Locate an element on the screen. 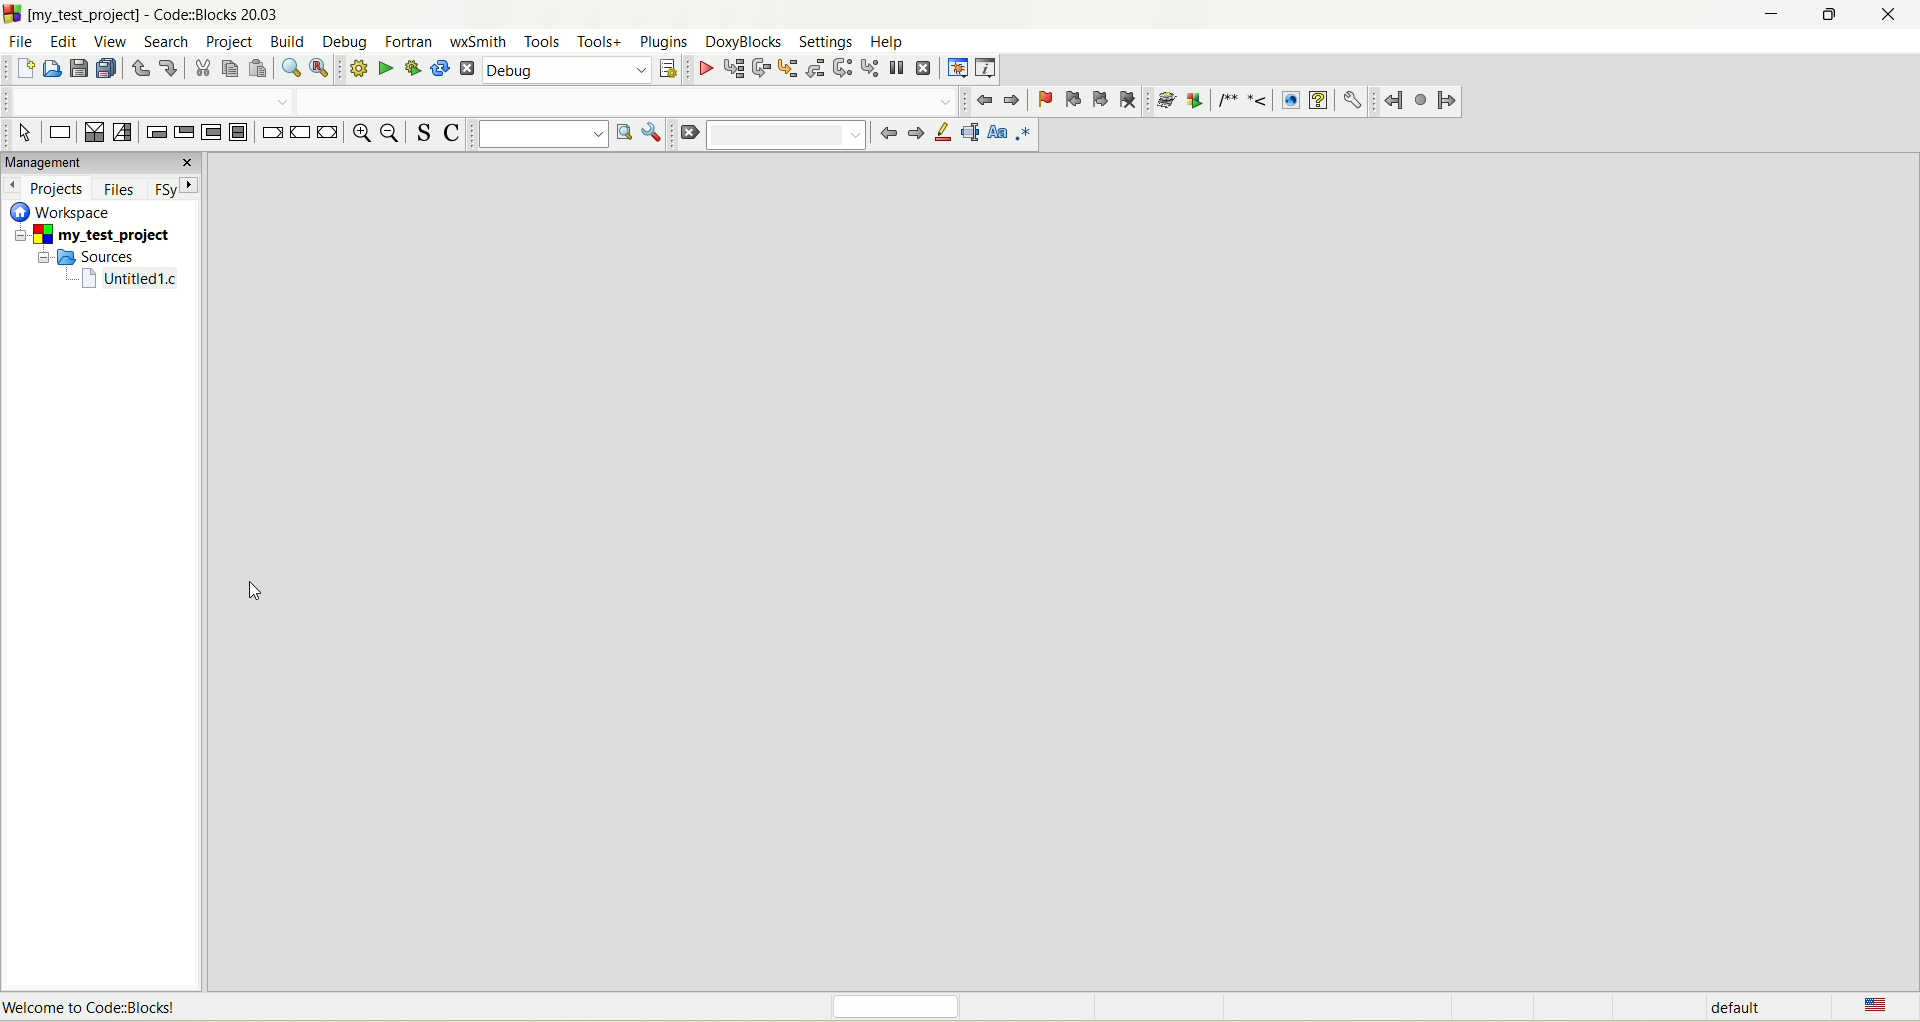 The height and width of the screenshot is (1022, 1920). block instruction is located at coordinates (242, 133).